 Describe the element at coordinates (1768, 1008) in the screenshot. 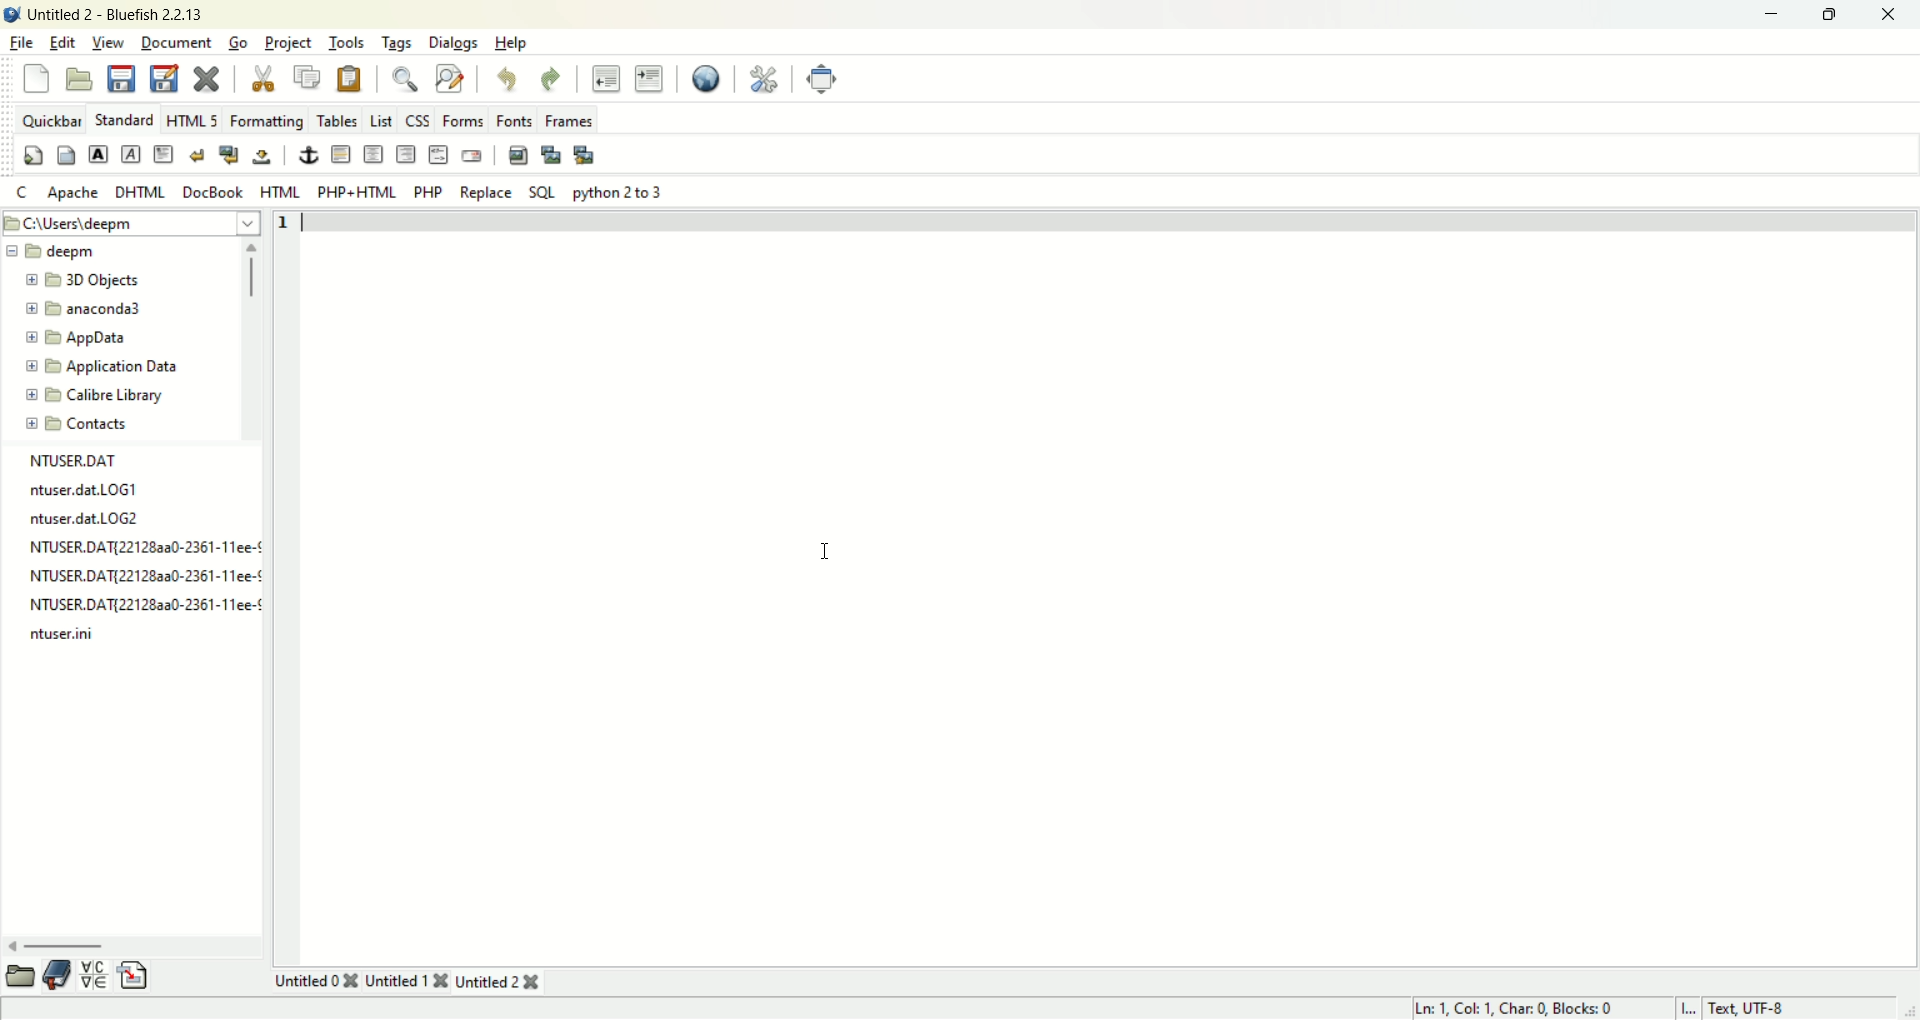

I see `text, UTF-8` at that location.